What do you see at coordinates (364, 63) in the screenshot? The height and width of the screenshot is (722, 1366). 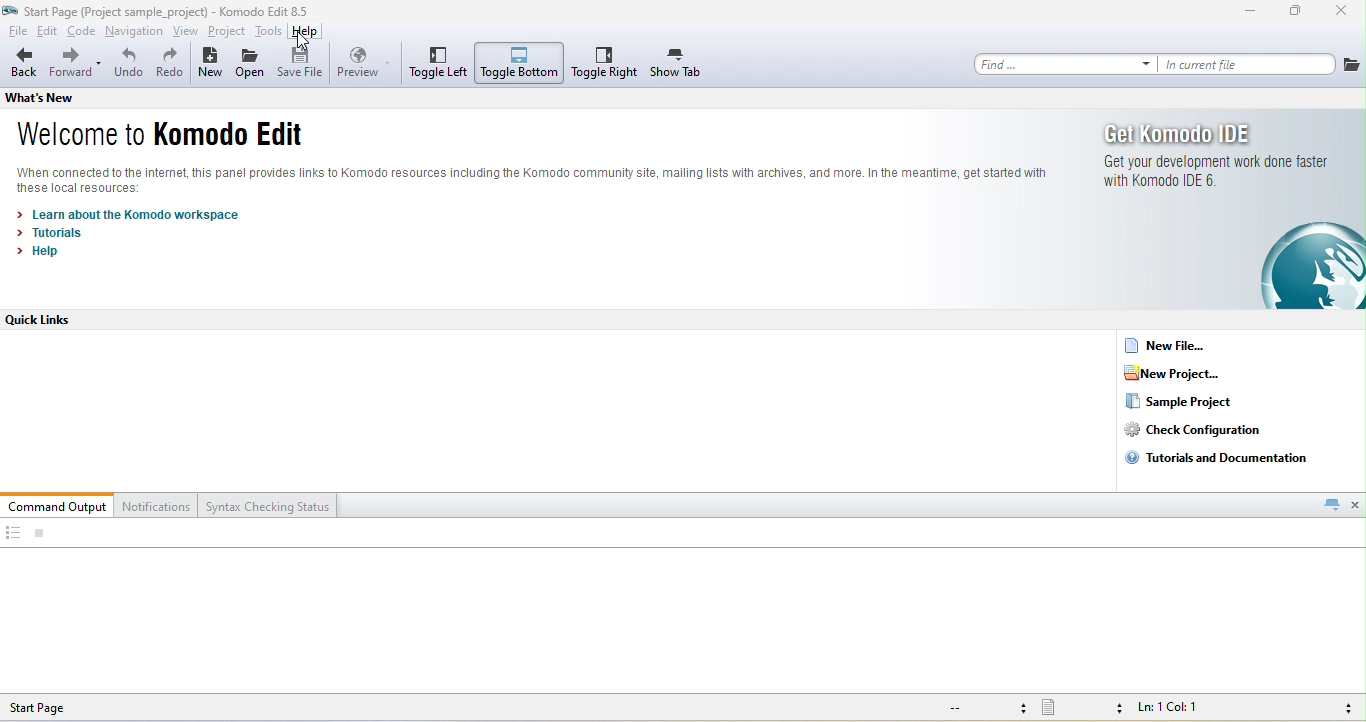 I see `preview` at bounding box center [364, 63].